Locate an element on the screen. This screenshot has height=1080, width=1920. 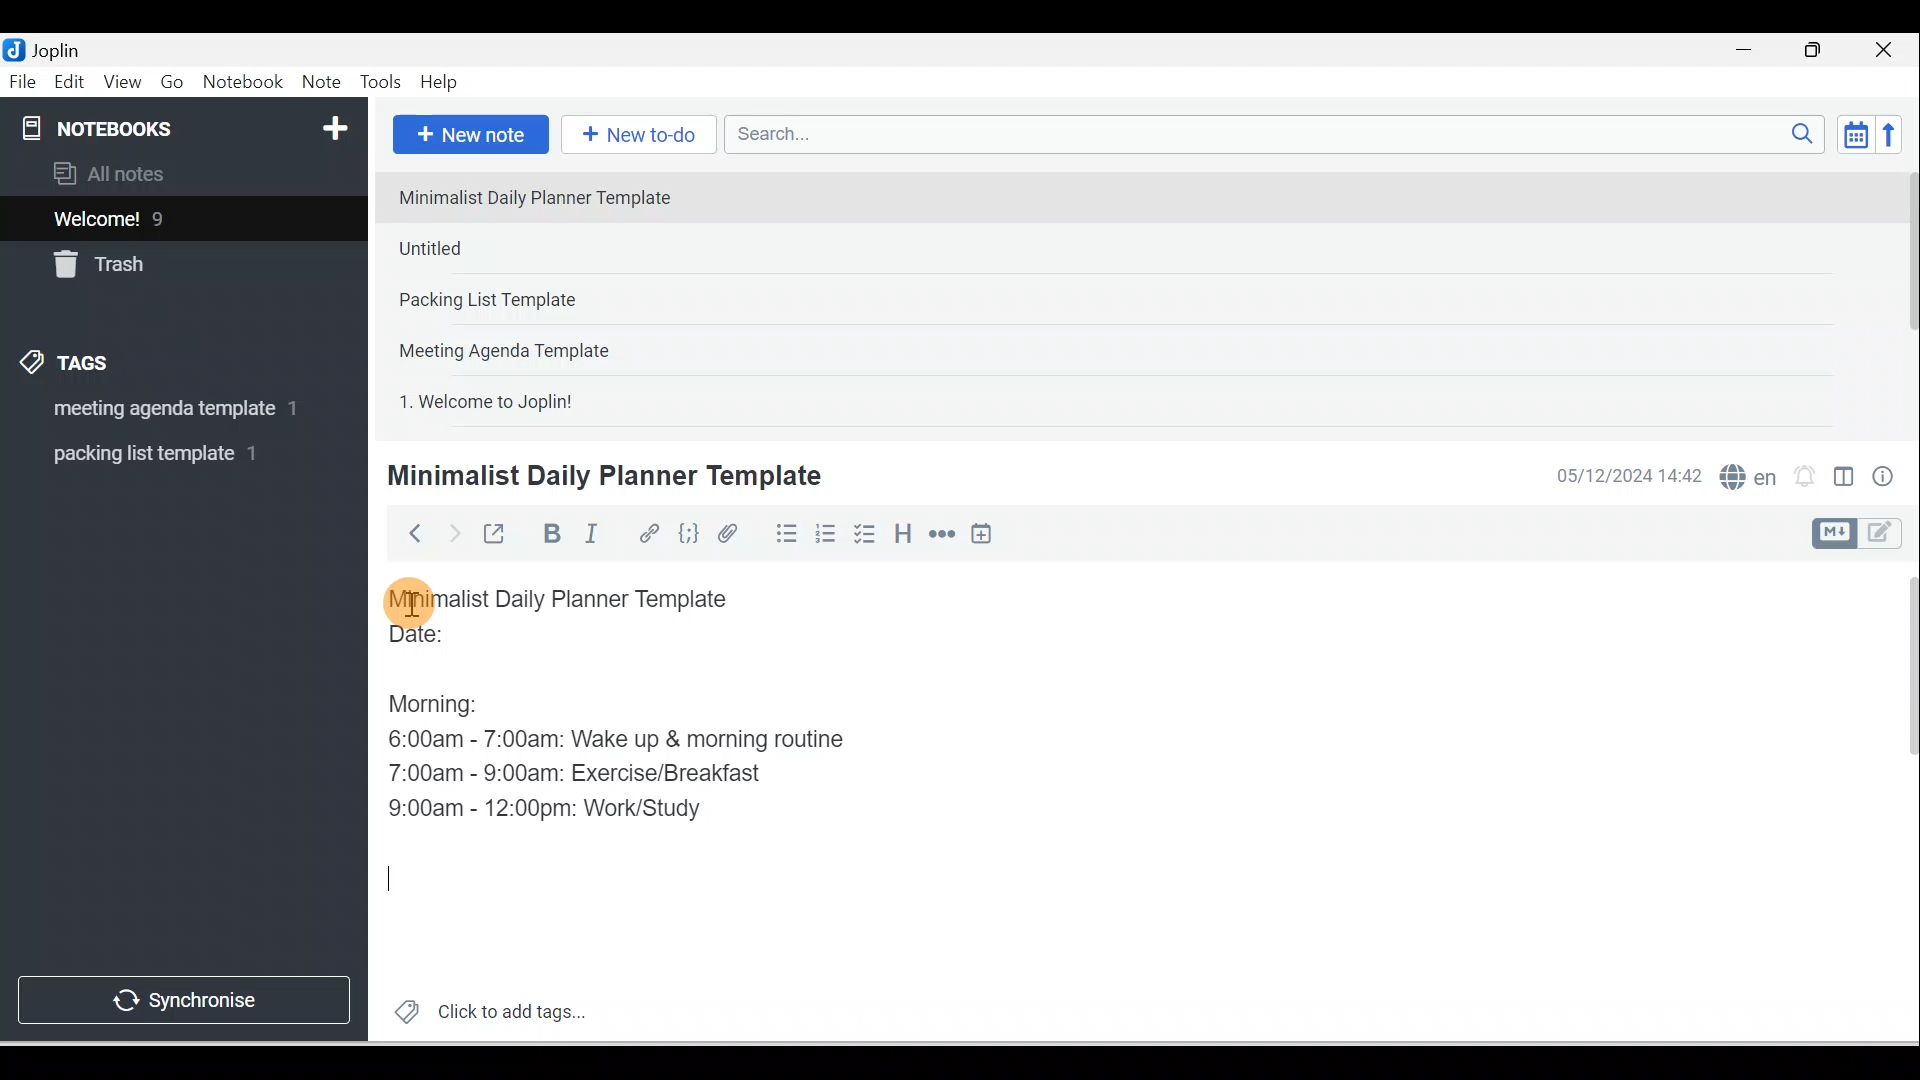
Minimise is located at coordinates (1750, 52).